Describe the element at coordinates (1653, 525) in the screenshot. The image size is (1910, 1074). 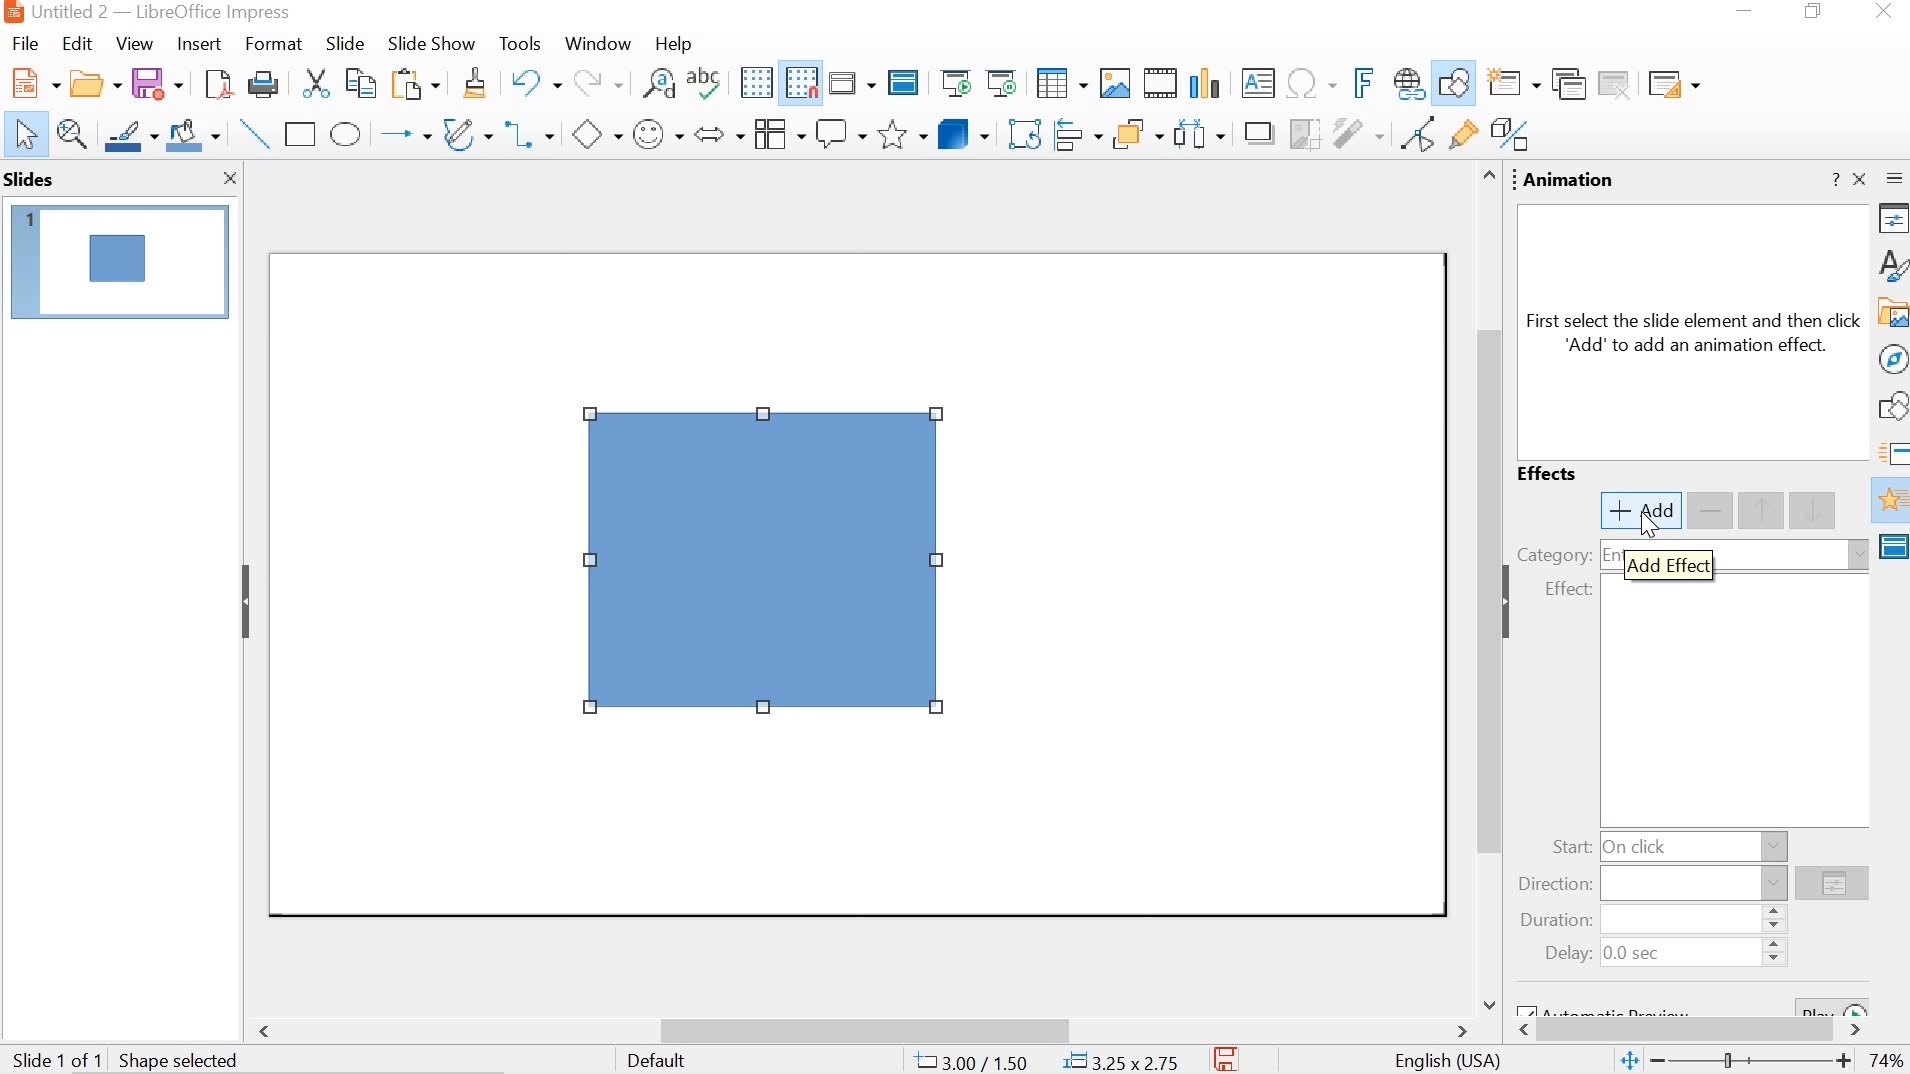
I see `Cursor` at that location.